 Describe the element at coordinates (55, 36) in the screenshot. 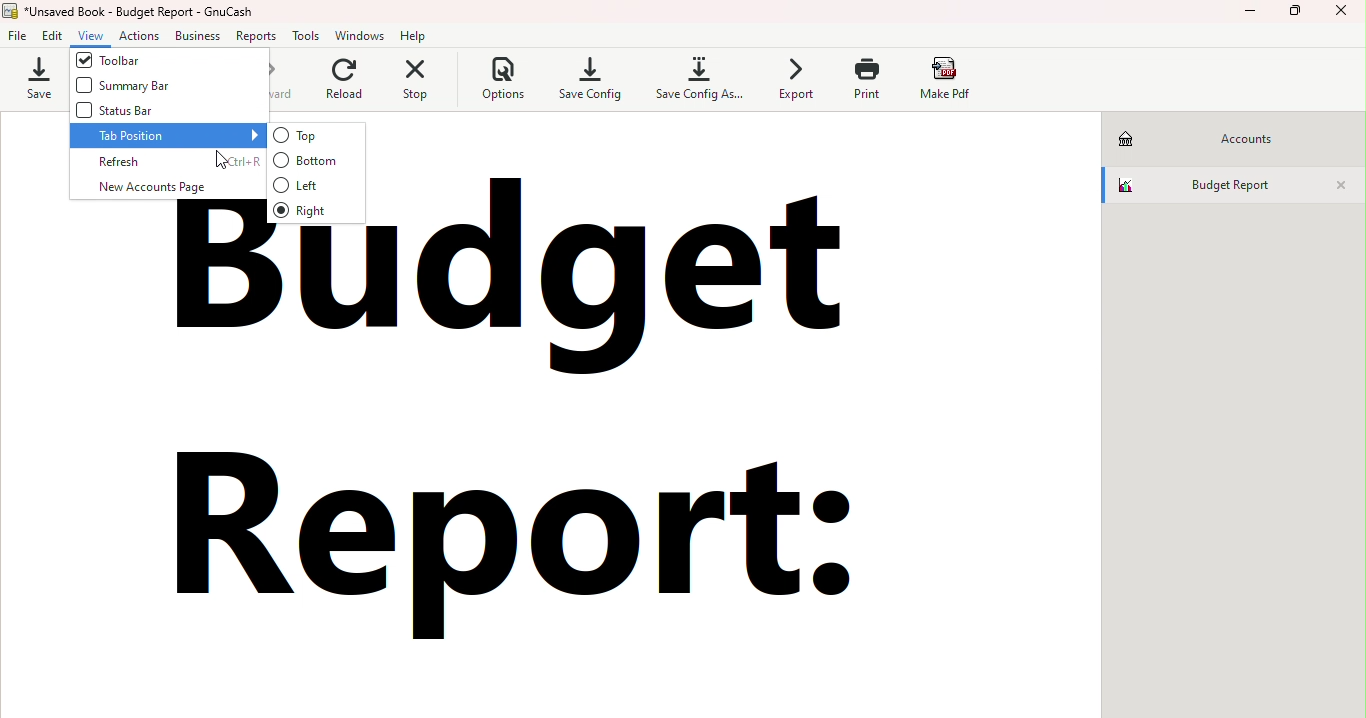

I see `Edit` at that location.